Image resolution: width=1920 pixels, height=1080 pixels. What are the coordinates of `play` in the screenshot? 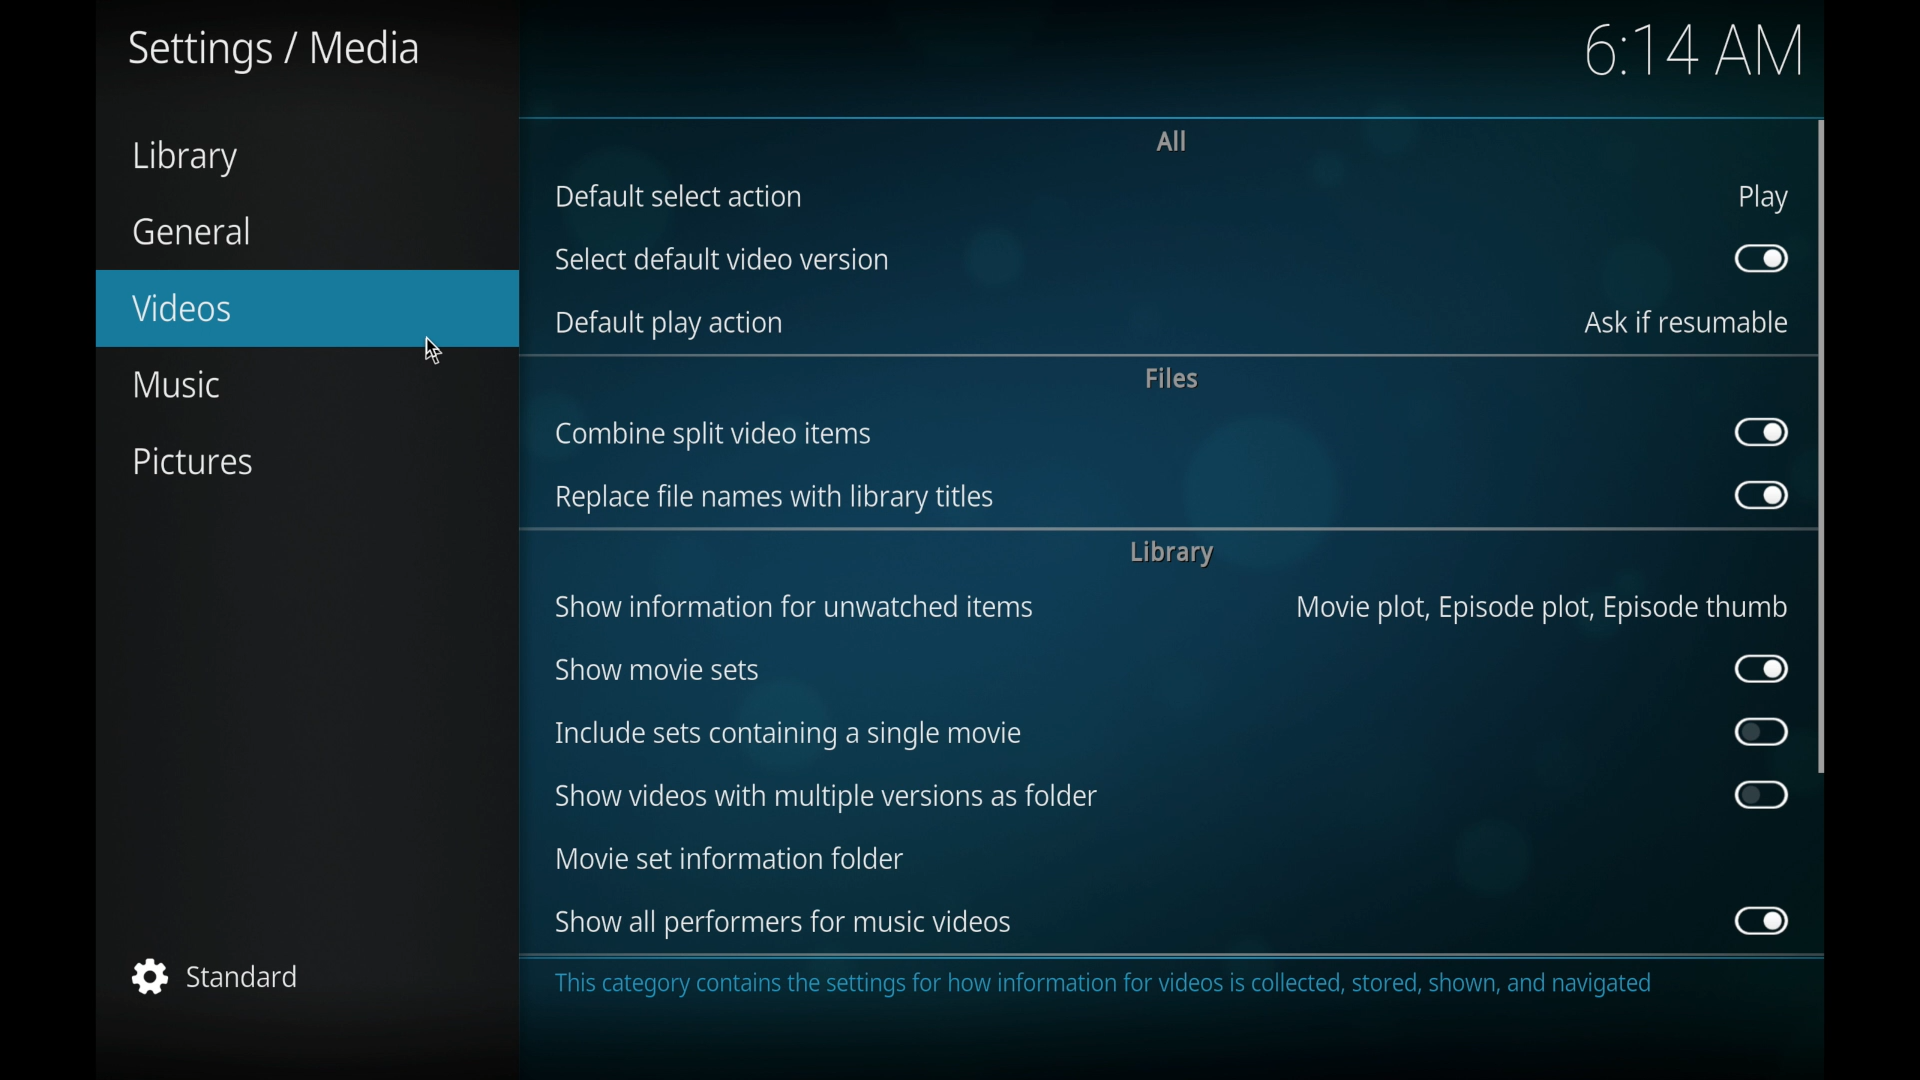 It's located at (1763, 198).